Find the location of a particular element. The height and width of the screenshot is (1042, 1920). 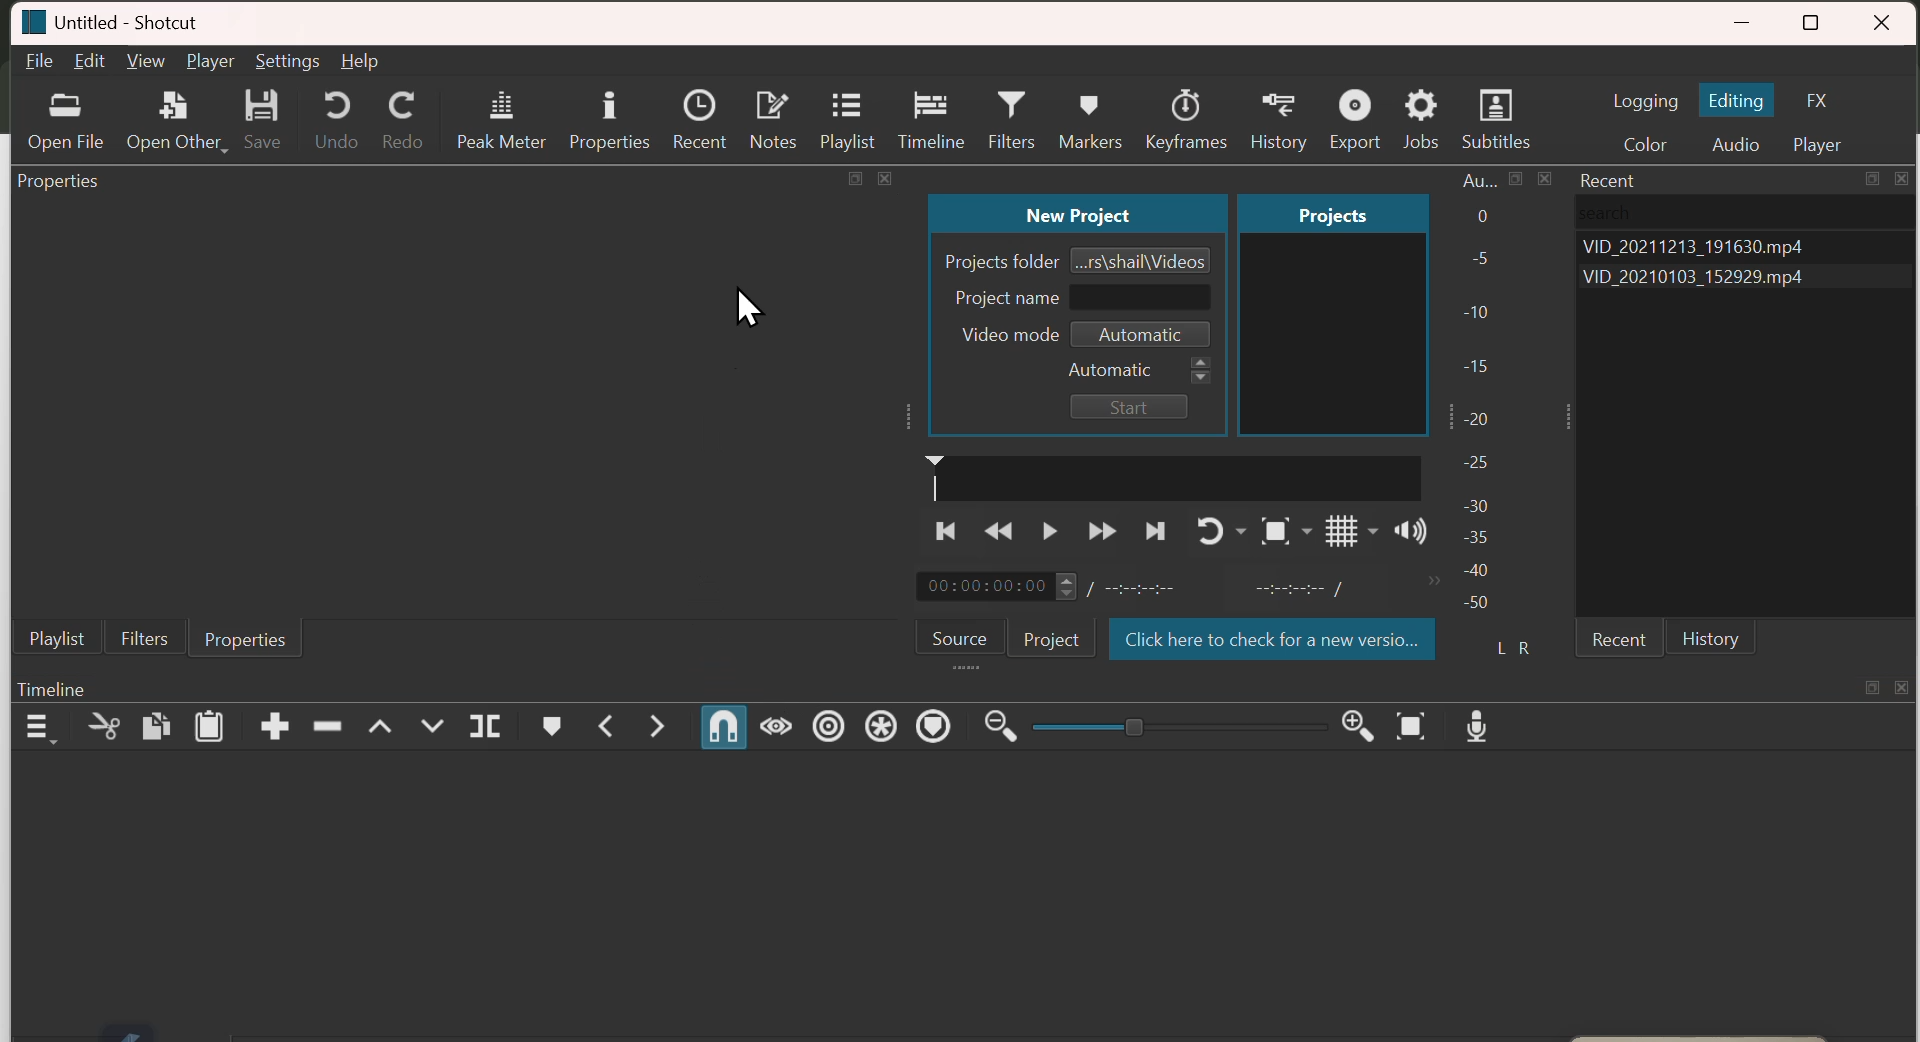

Cursor is located at coordinates (748, 307).